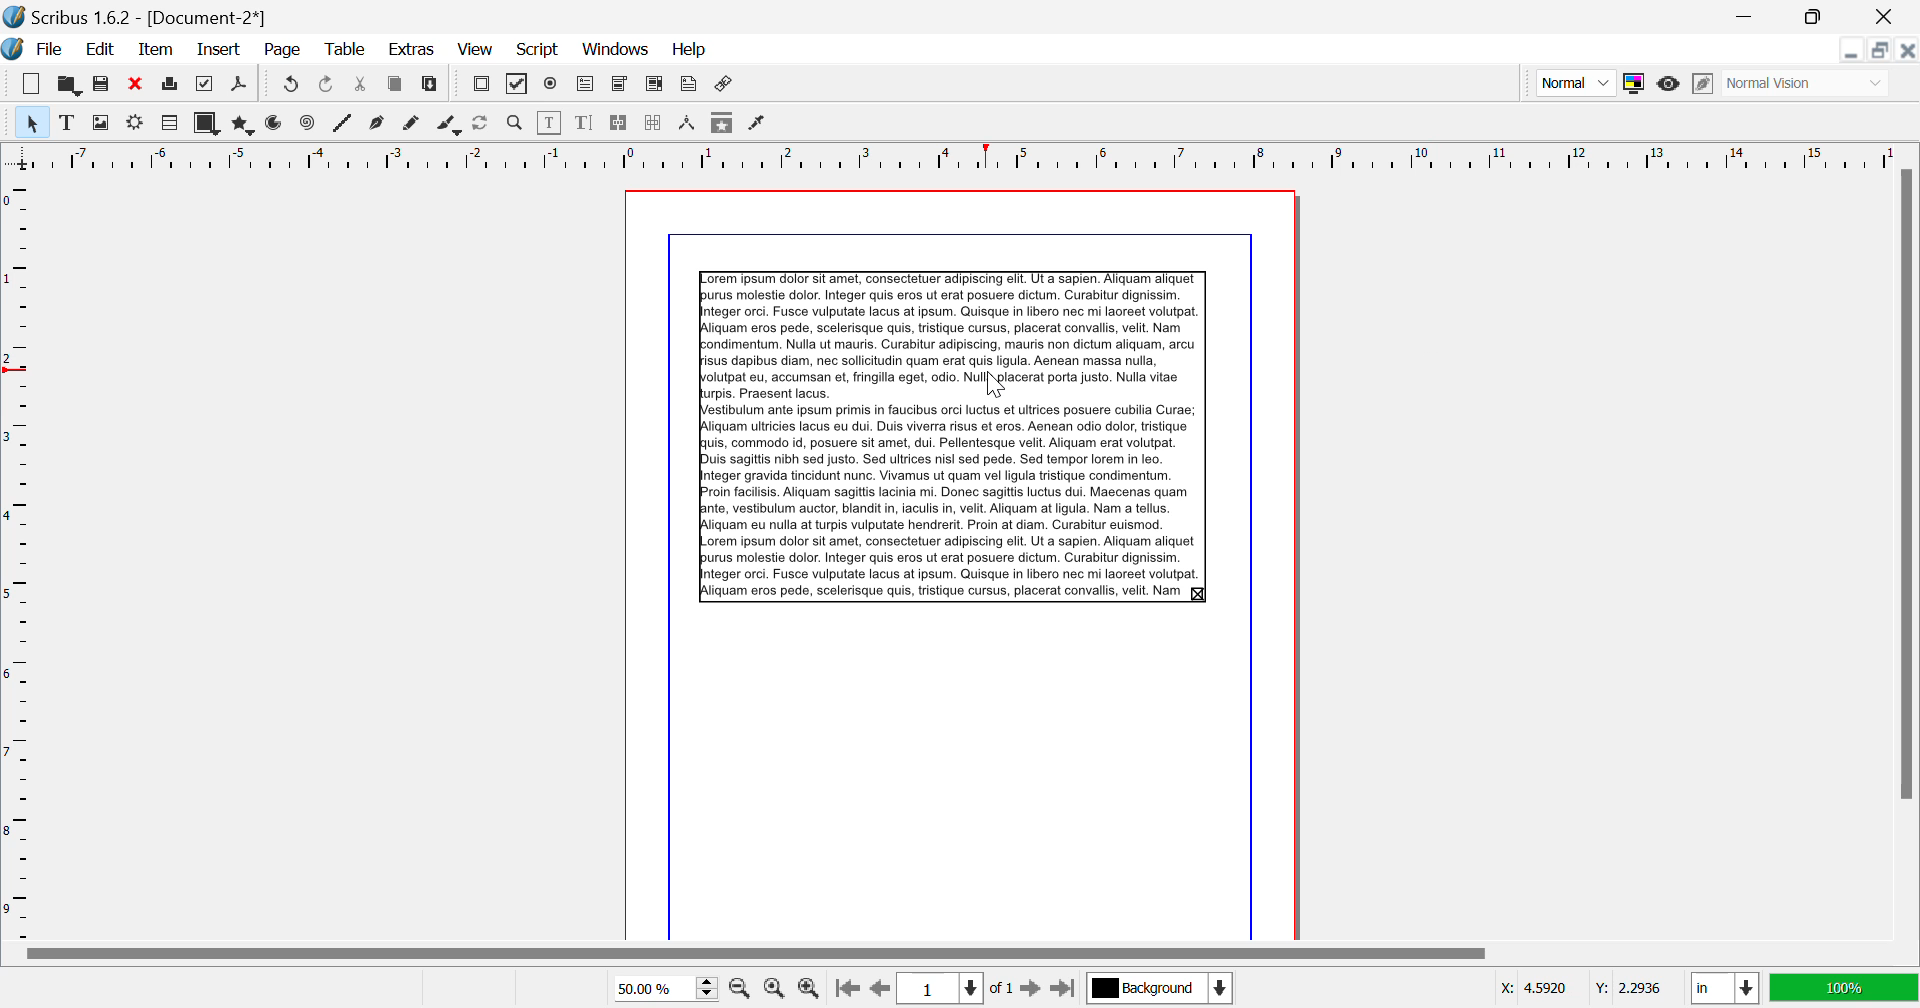  Describe the element at coordinates (1853, 50) in the screenshot. I see `Restore Down` at that location.